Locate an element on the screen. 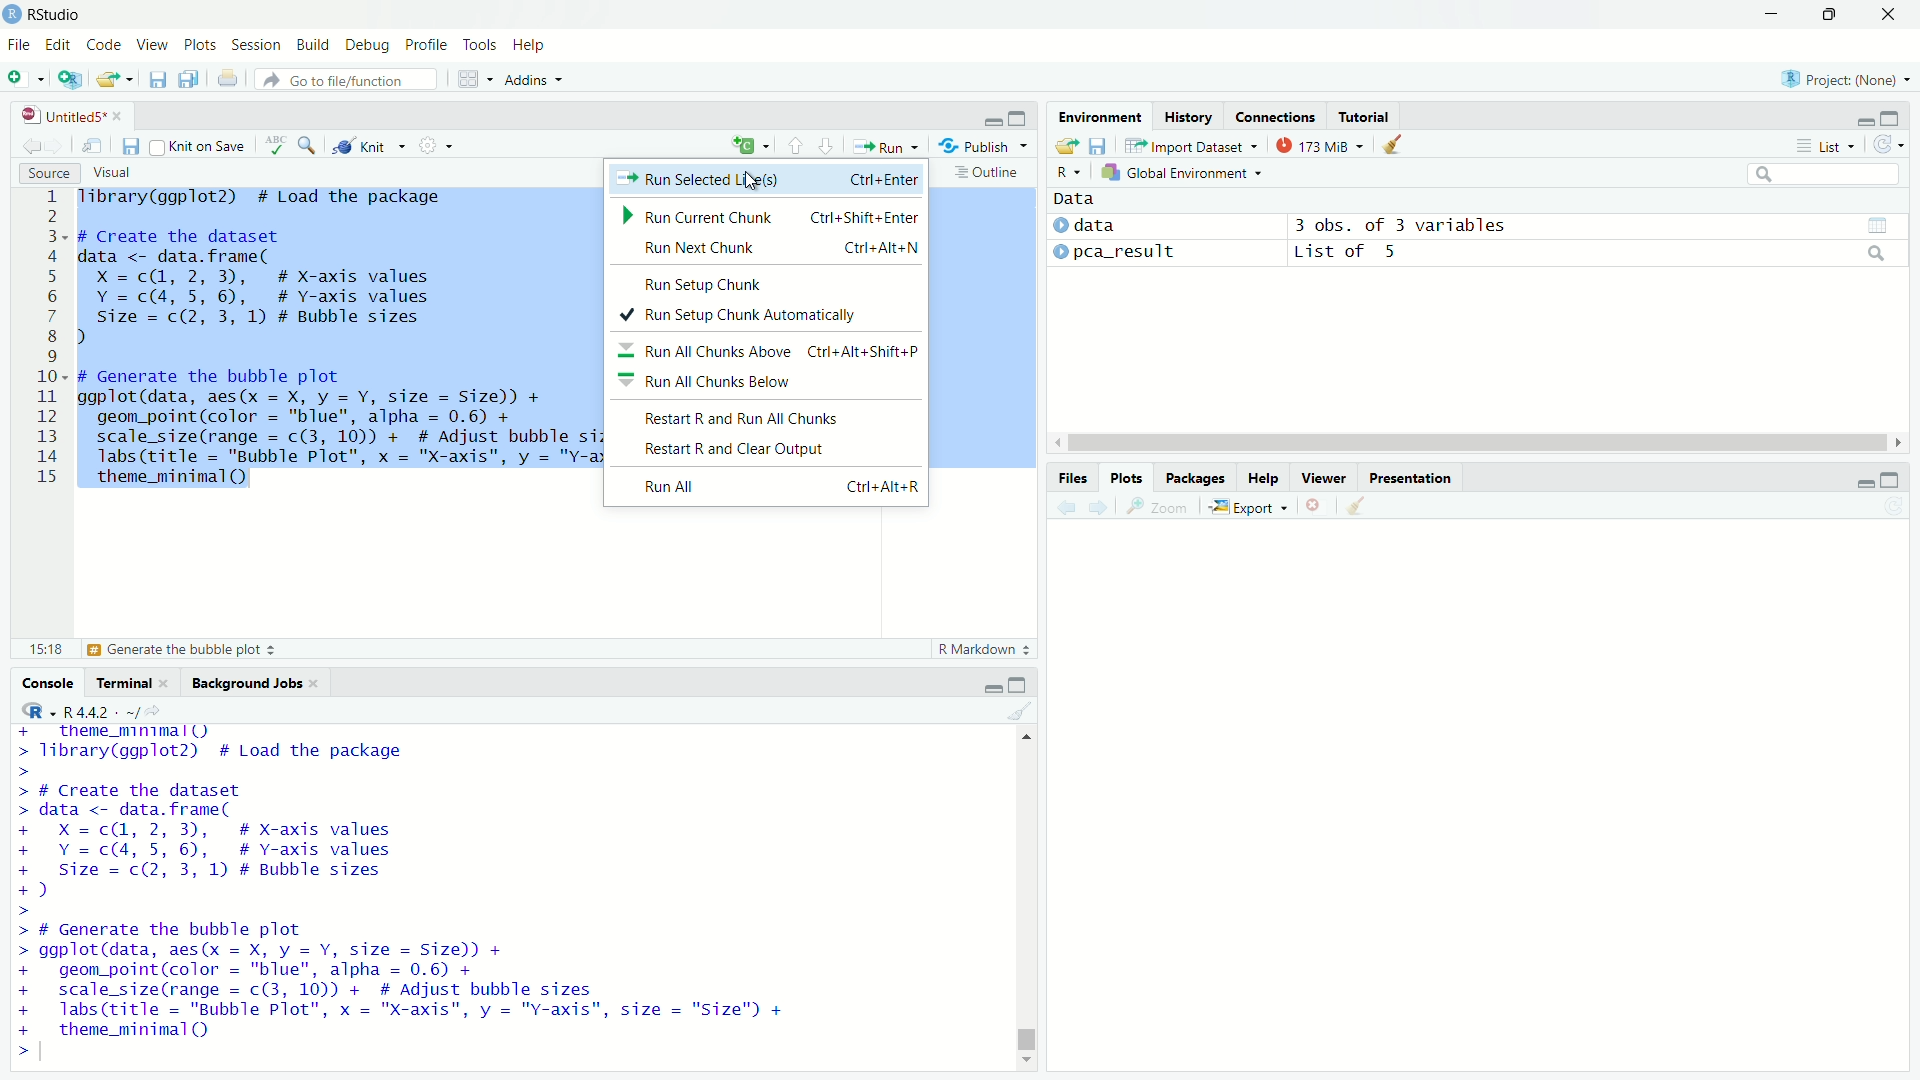  horizontal scrollbar is located at coordinates (1478, 444).